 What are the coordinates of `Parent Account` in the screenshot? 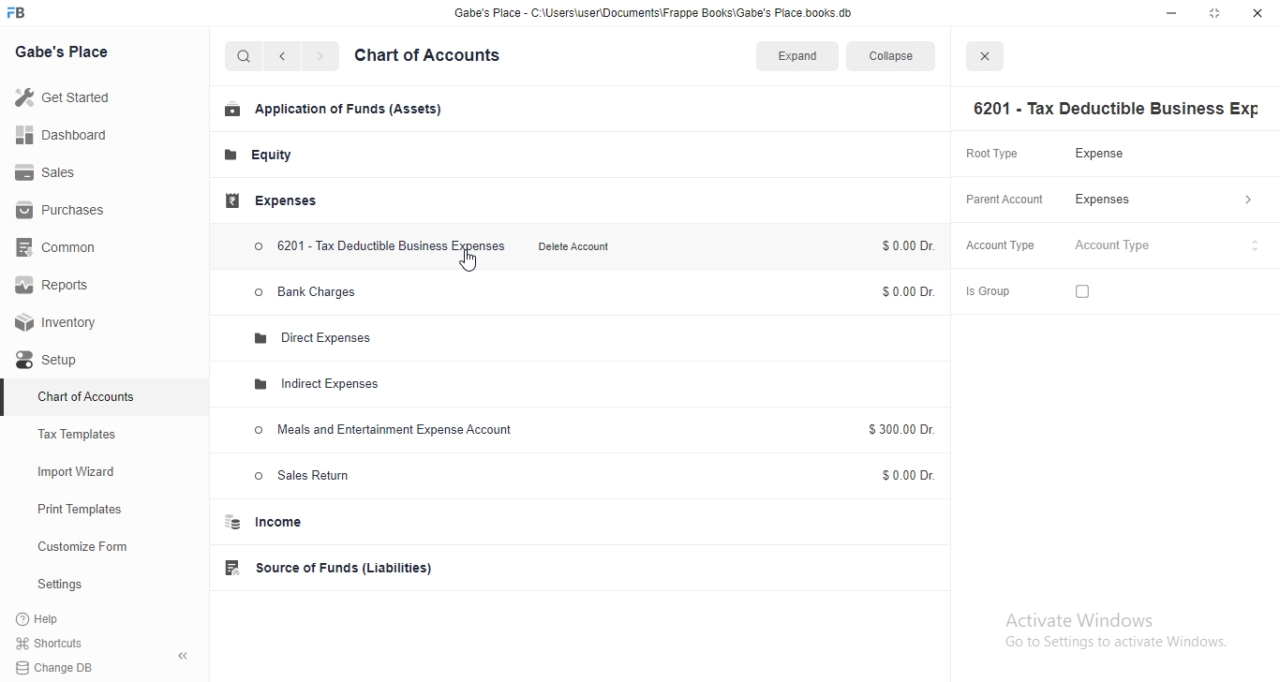 It's located at (1003, 198).